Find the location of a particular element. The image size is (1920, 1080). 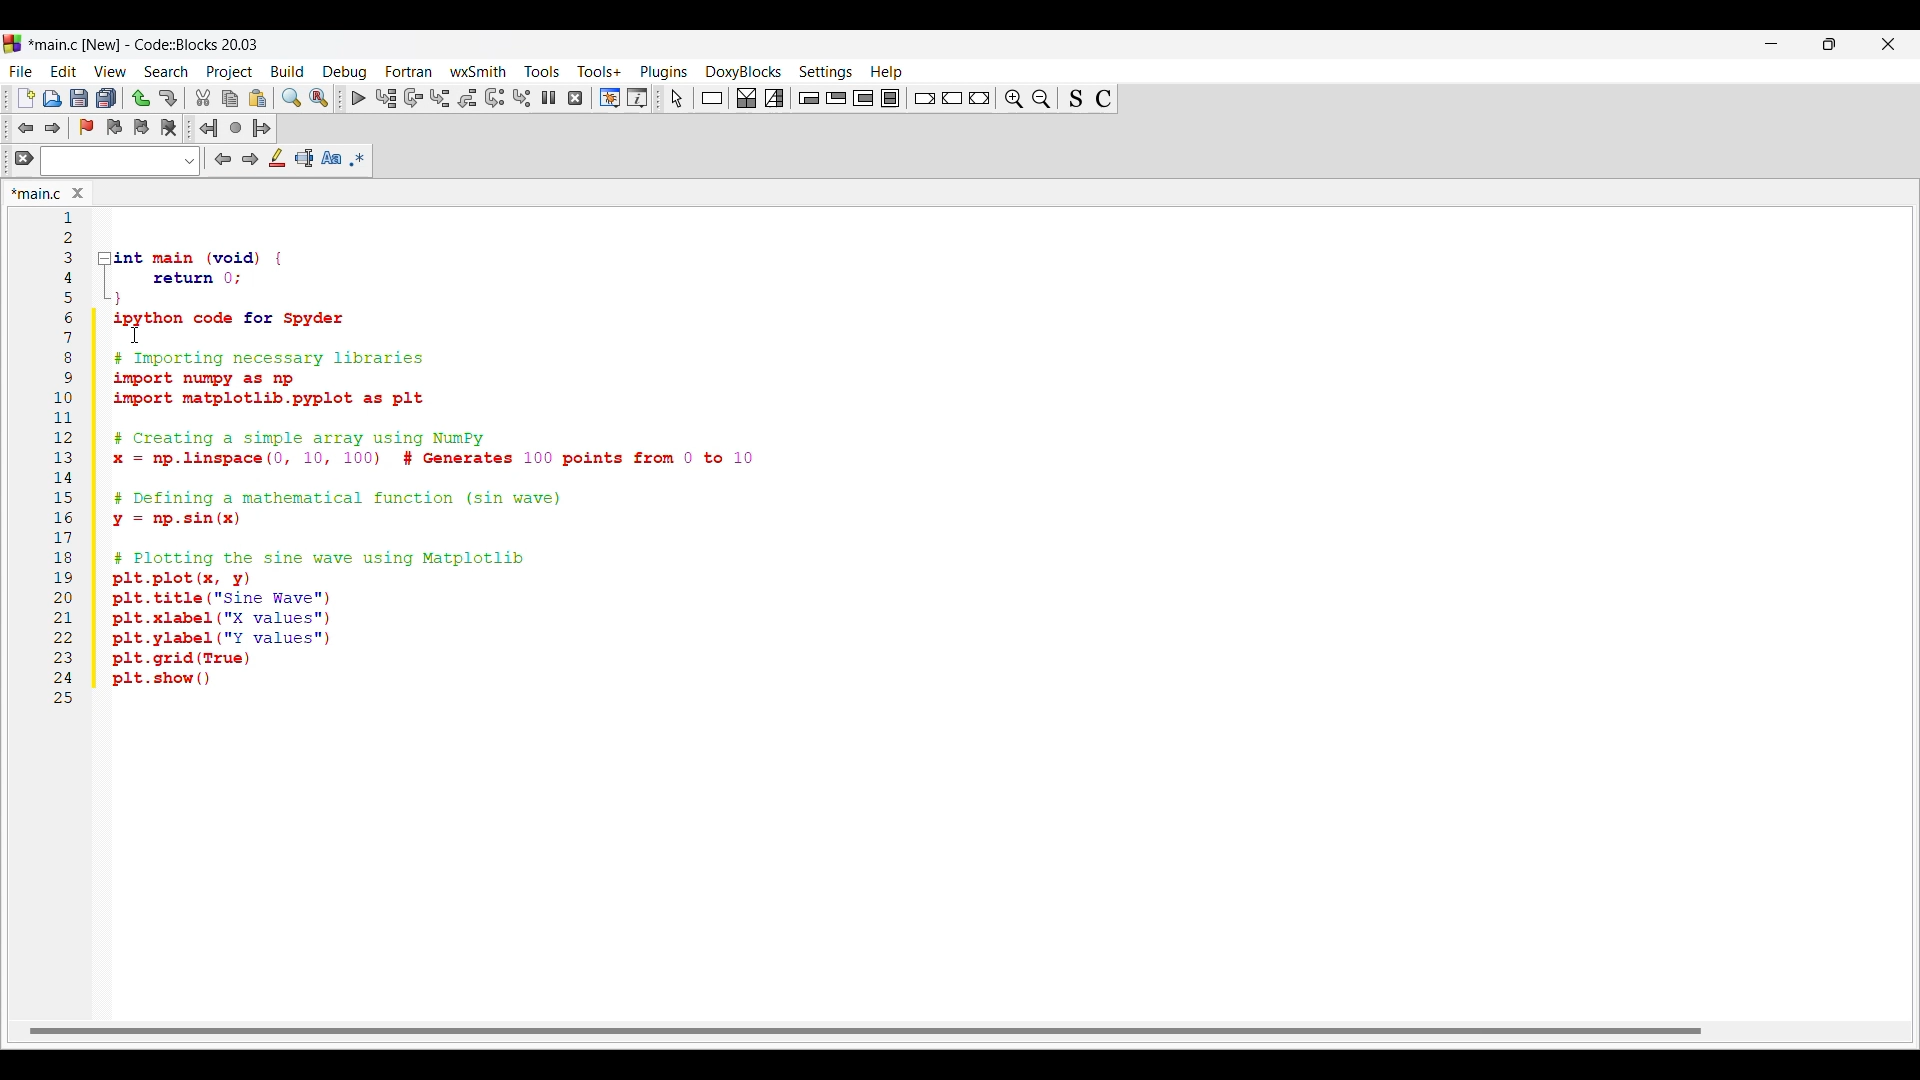

Use regex is located at coordinates (358, 160).